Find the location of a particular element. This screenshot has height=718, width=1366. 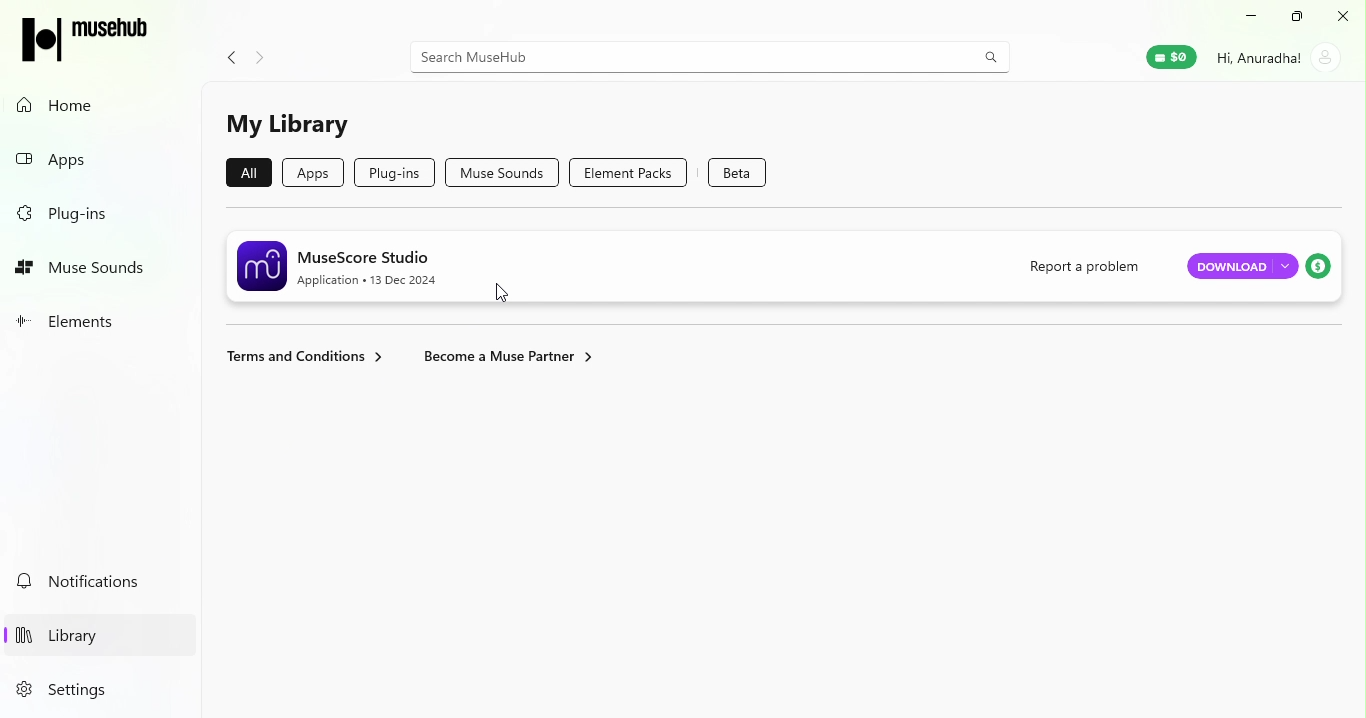

Library is located at coordinates (90, 631).